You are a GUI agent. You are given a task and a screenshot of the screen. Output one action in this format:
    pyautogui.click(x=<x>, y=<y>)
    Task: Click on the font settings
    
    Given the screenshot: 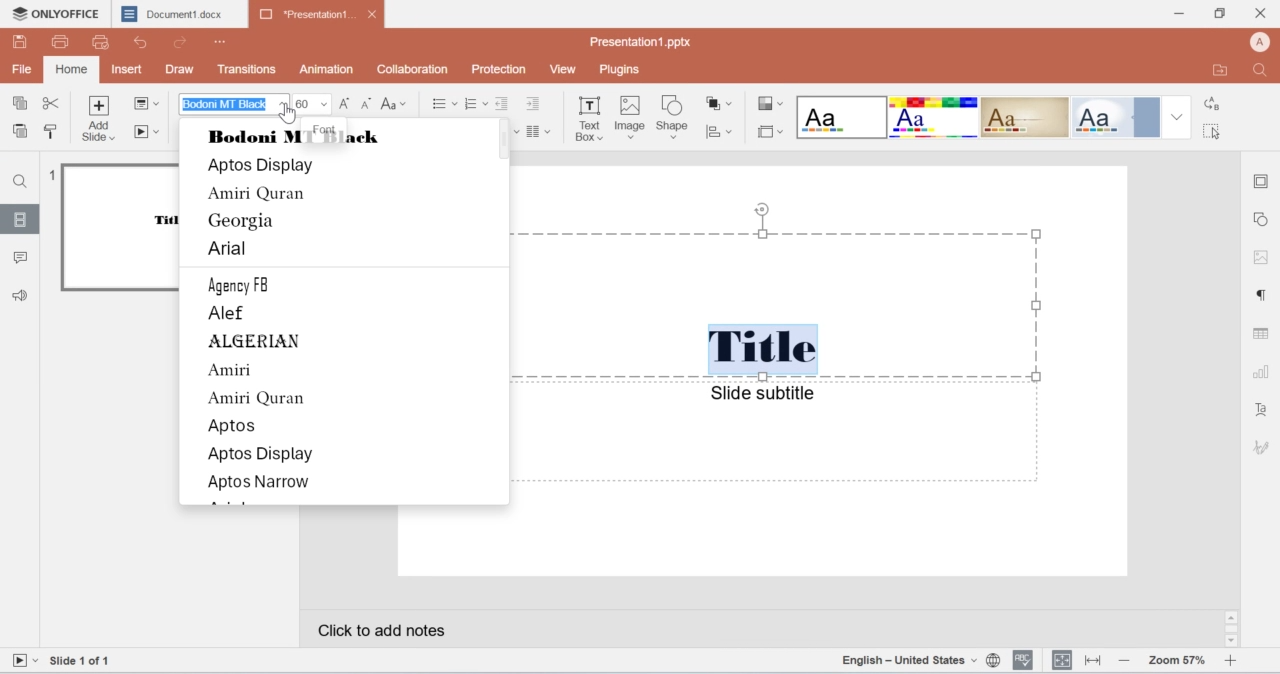 What is the action you would take?
    pyautogui.click(x=1264, y=412)
    